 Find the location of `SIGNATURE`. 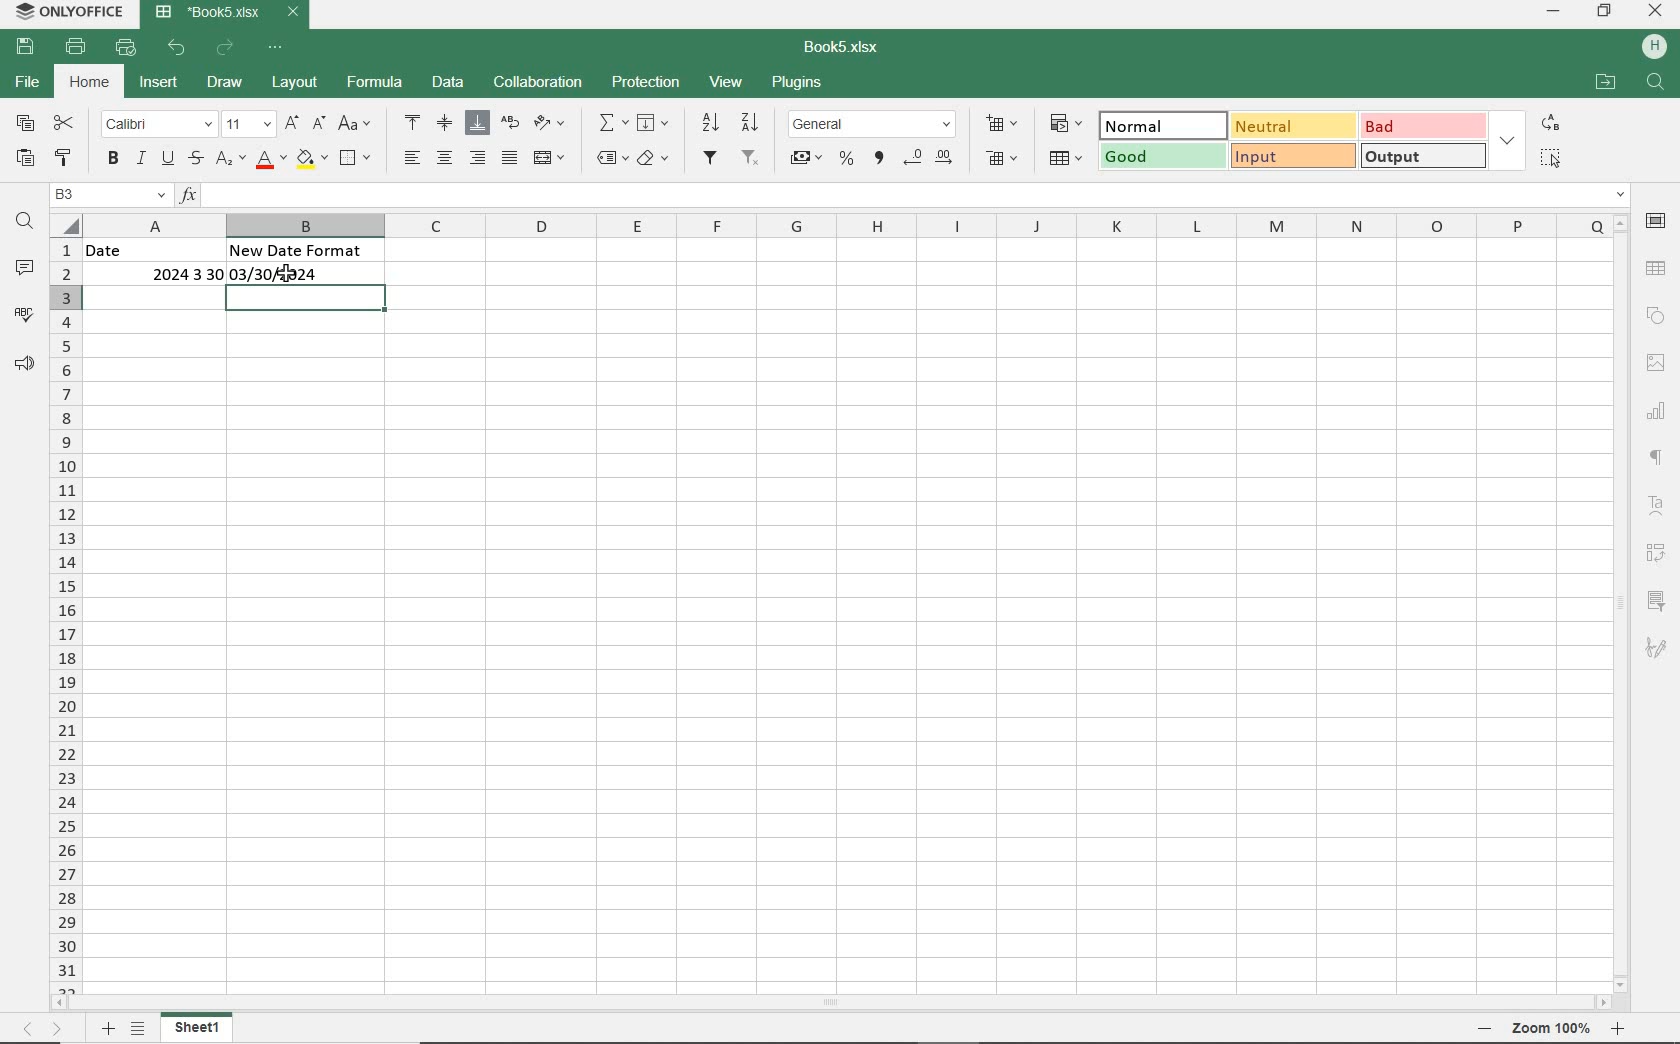

SIGNATURE is located at coordinates (1657, 650).